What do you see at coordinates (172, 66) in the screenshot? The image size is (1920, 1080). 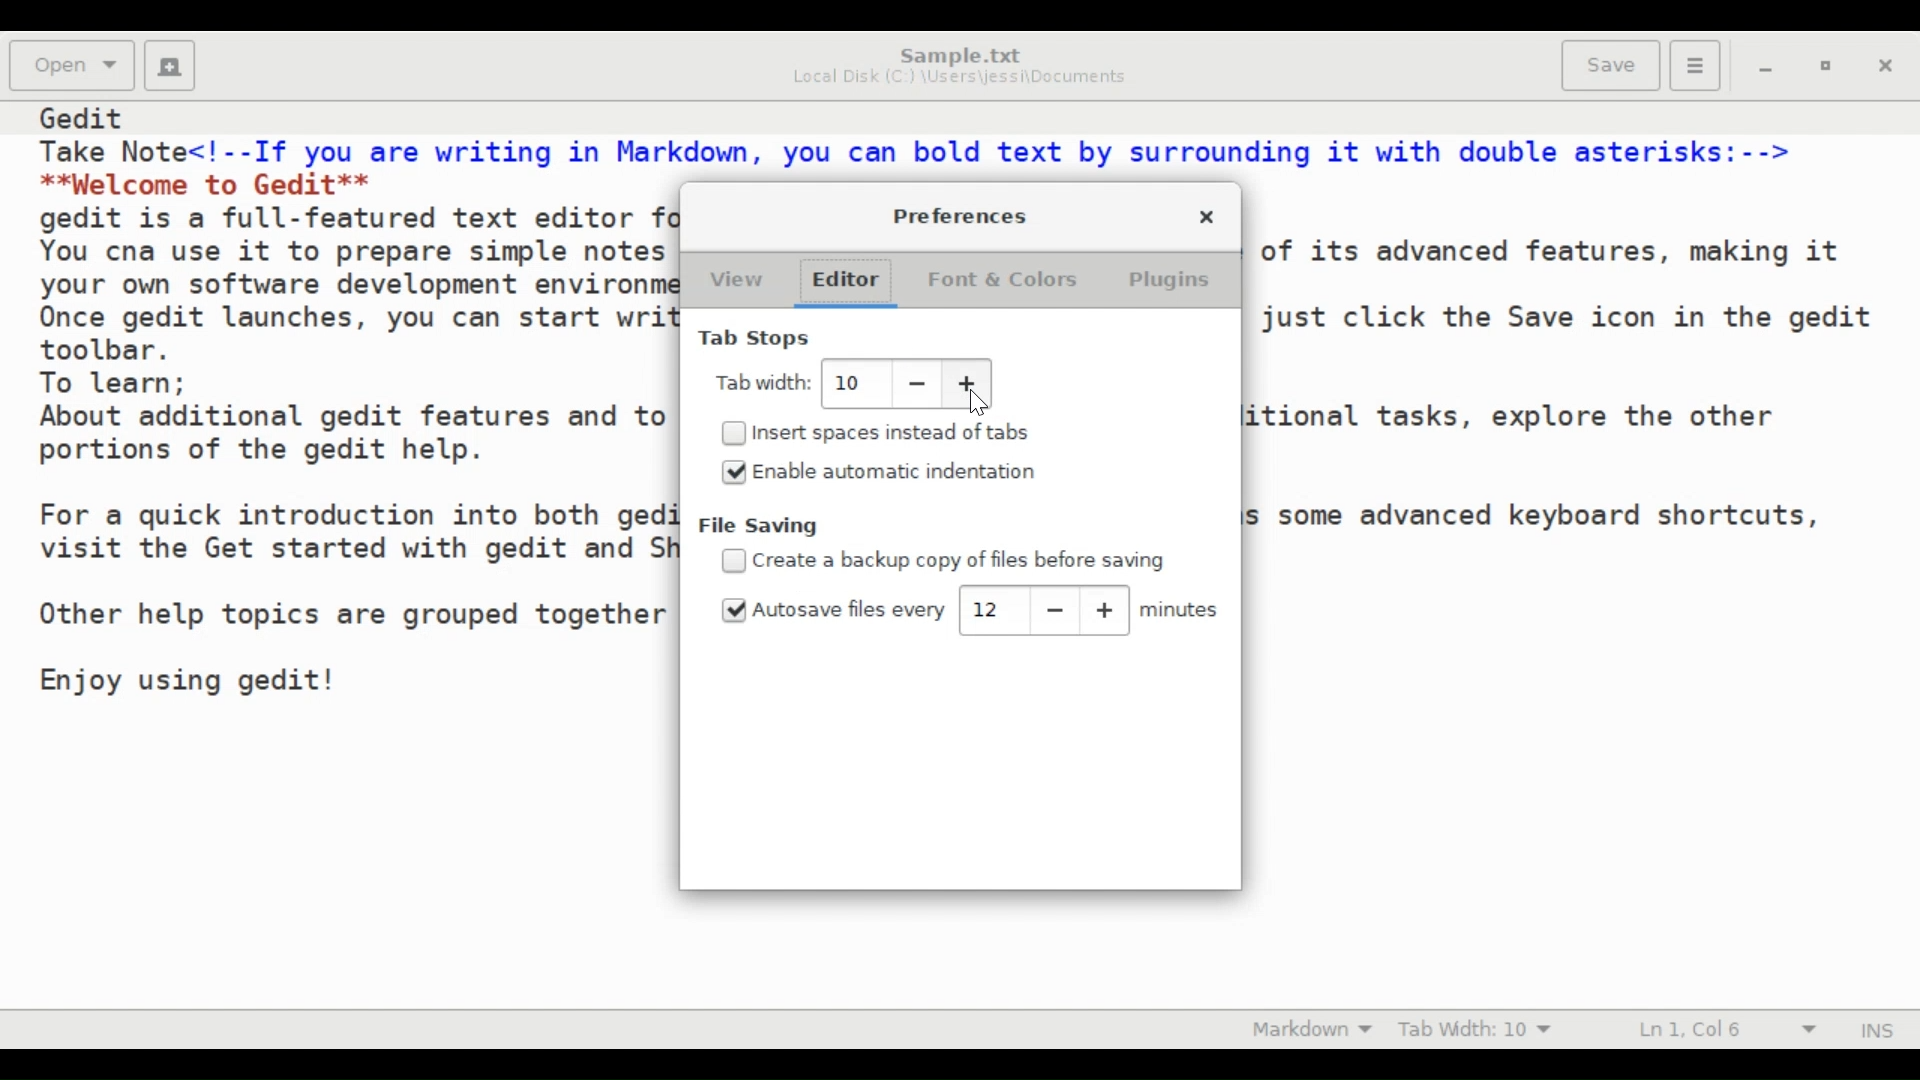 I see `Create a new document` at bounding box center [172, 66].